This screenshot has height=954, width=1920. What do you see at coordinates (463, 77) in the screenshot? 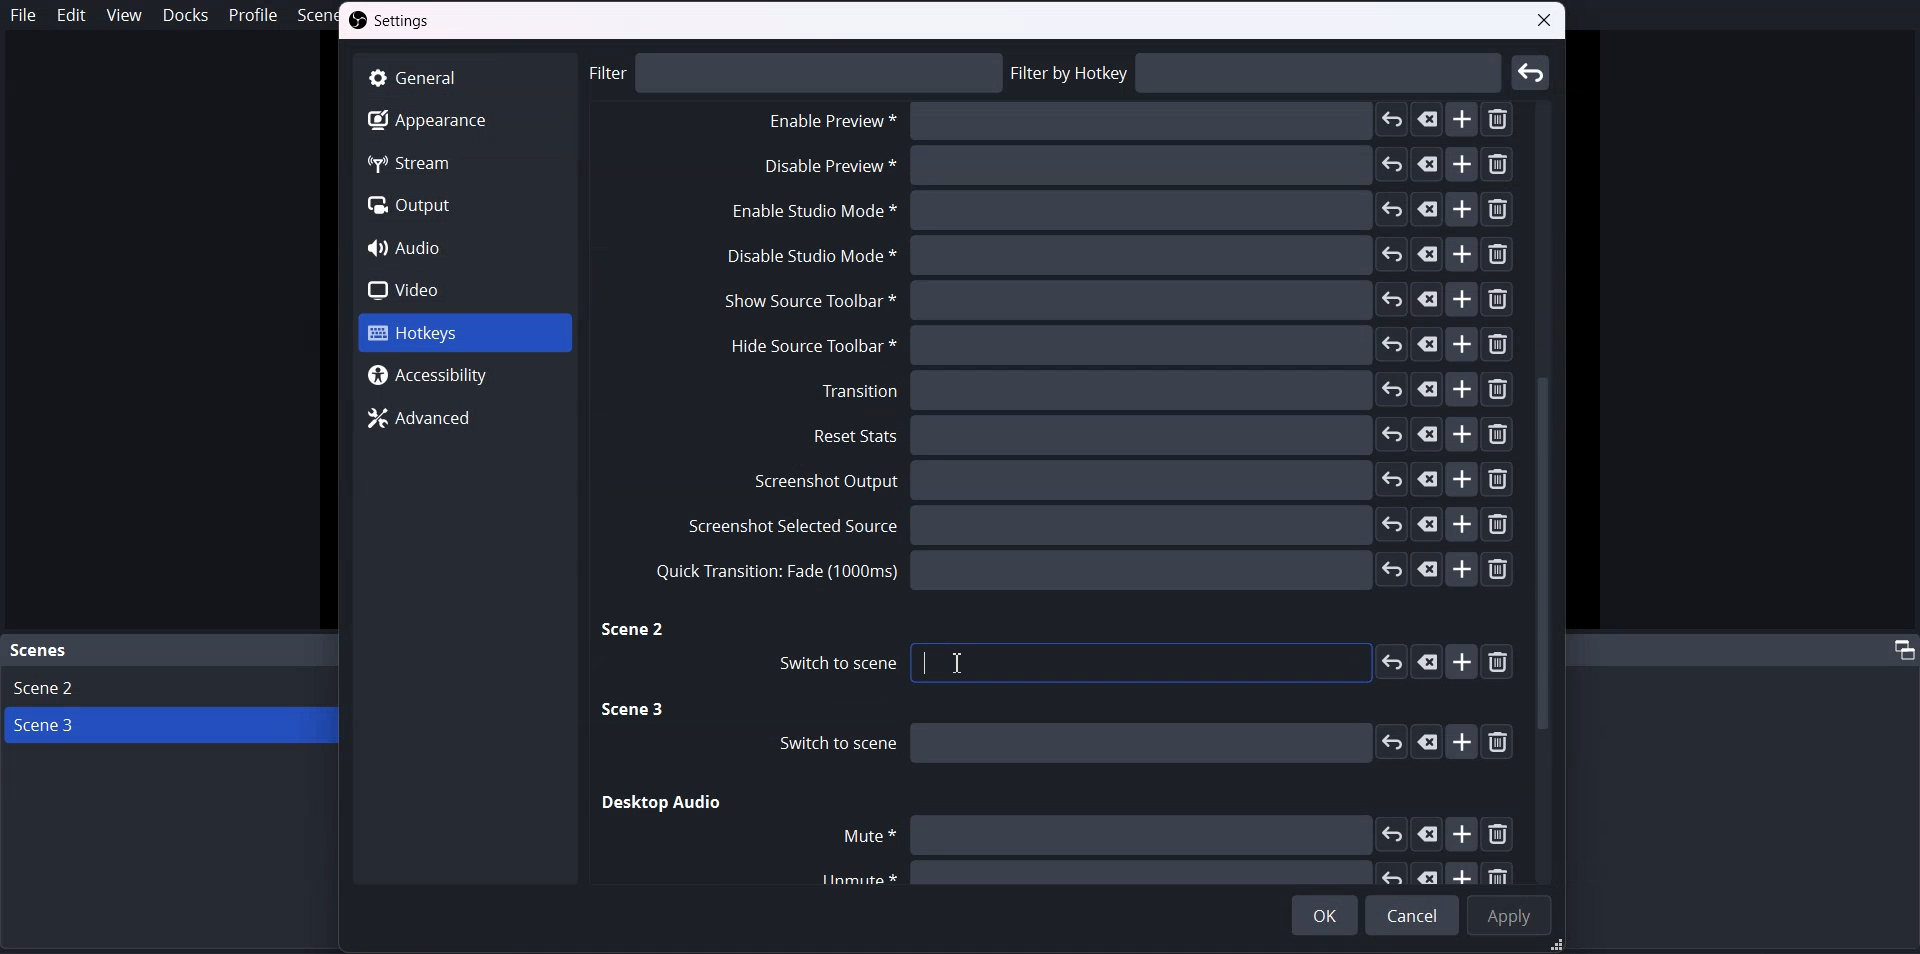
I see `General` at bounding box center [463, 77].